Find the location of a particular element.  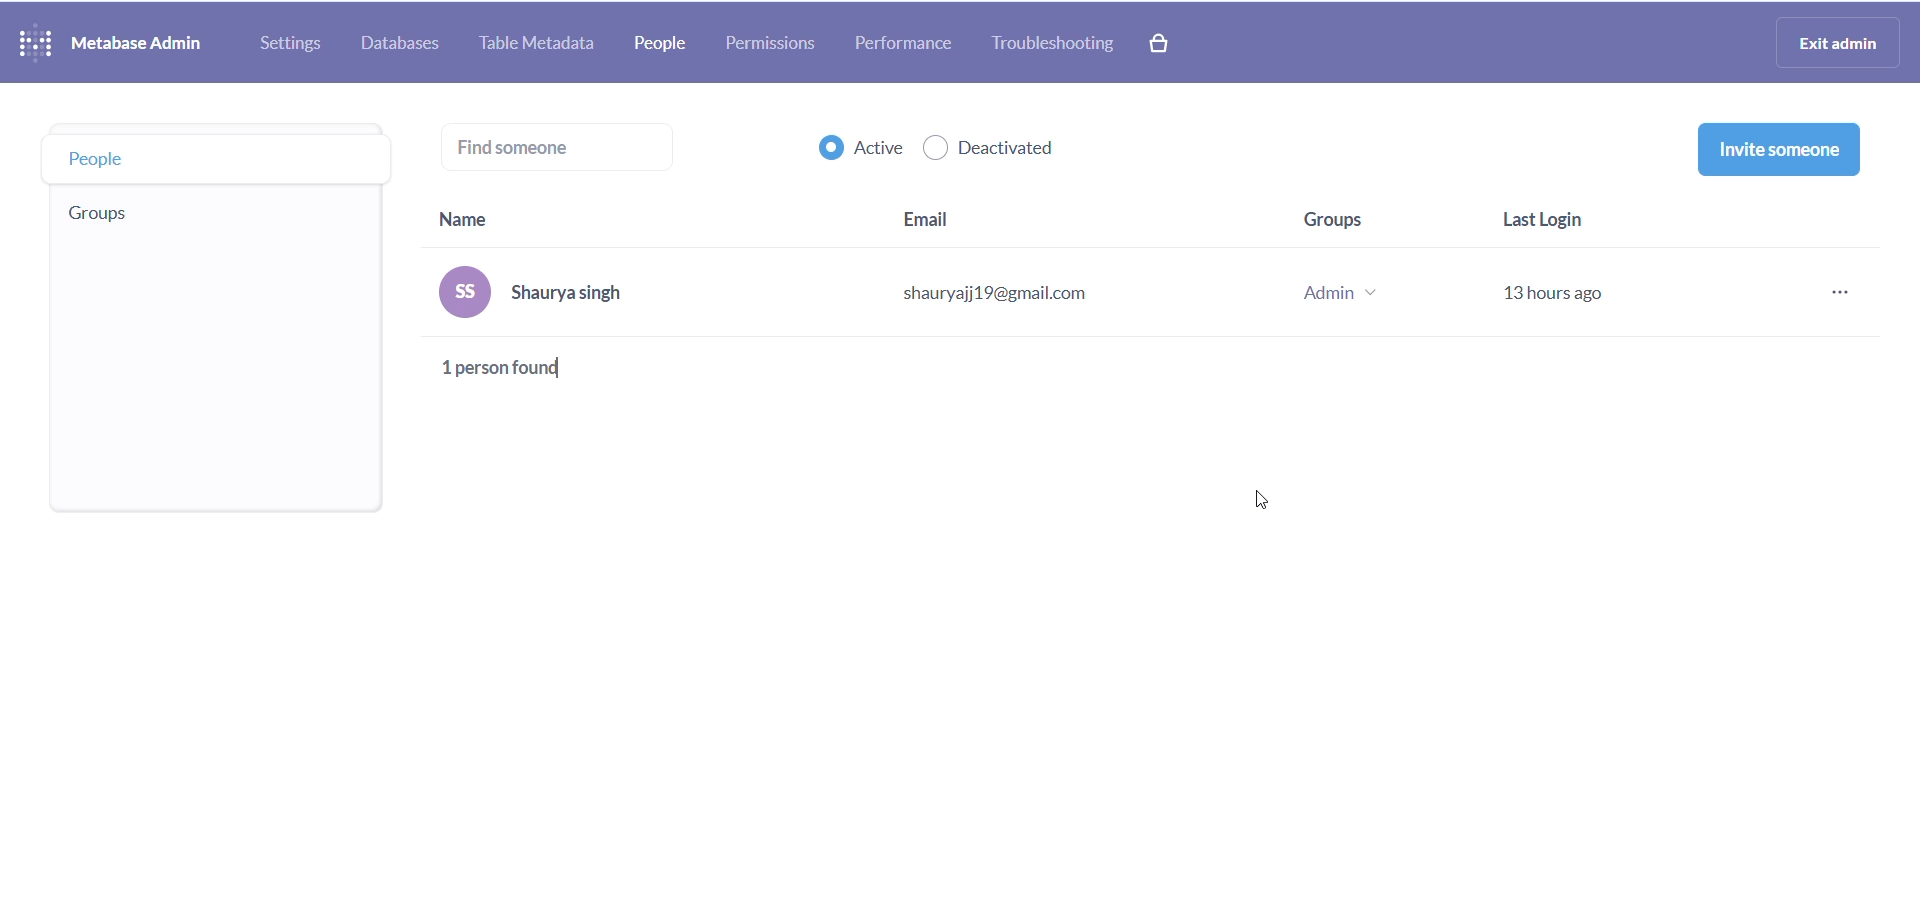

cursor is located at coordinates (1263, 502).